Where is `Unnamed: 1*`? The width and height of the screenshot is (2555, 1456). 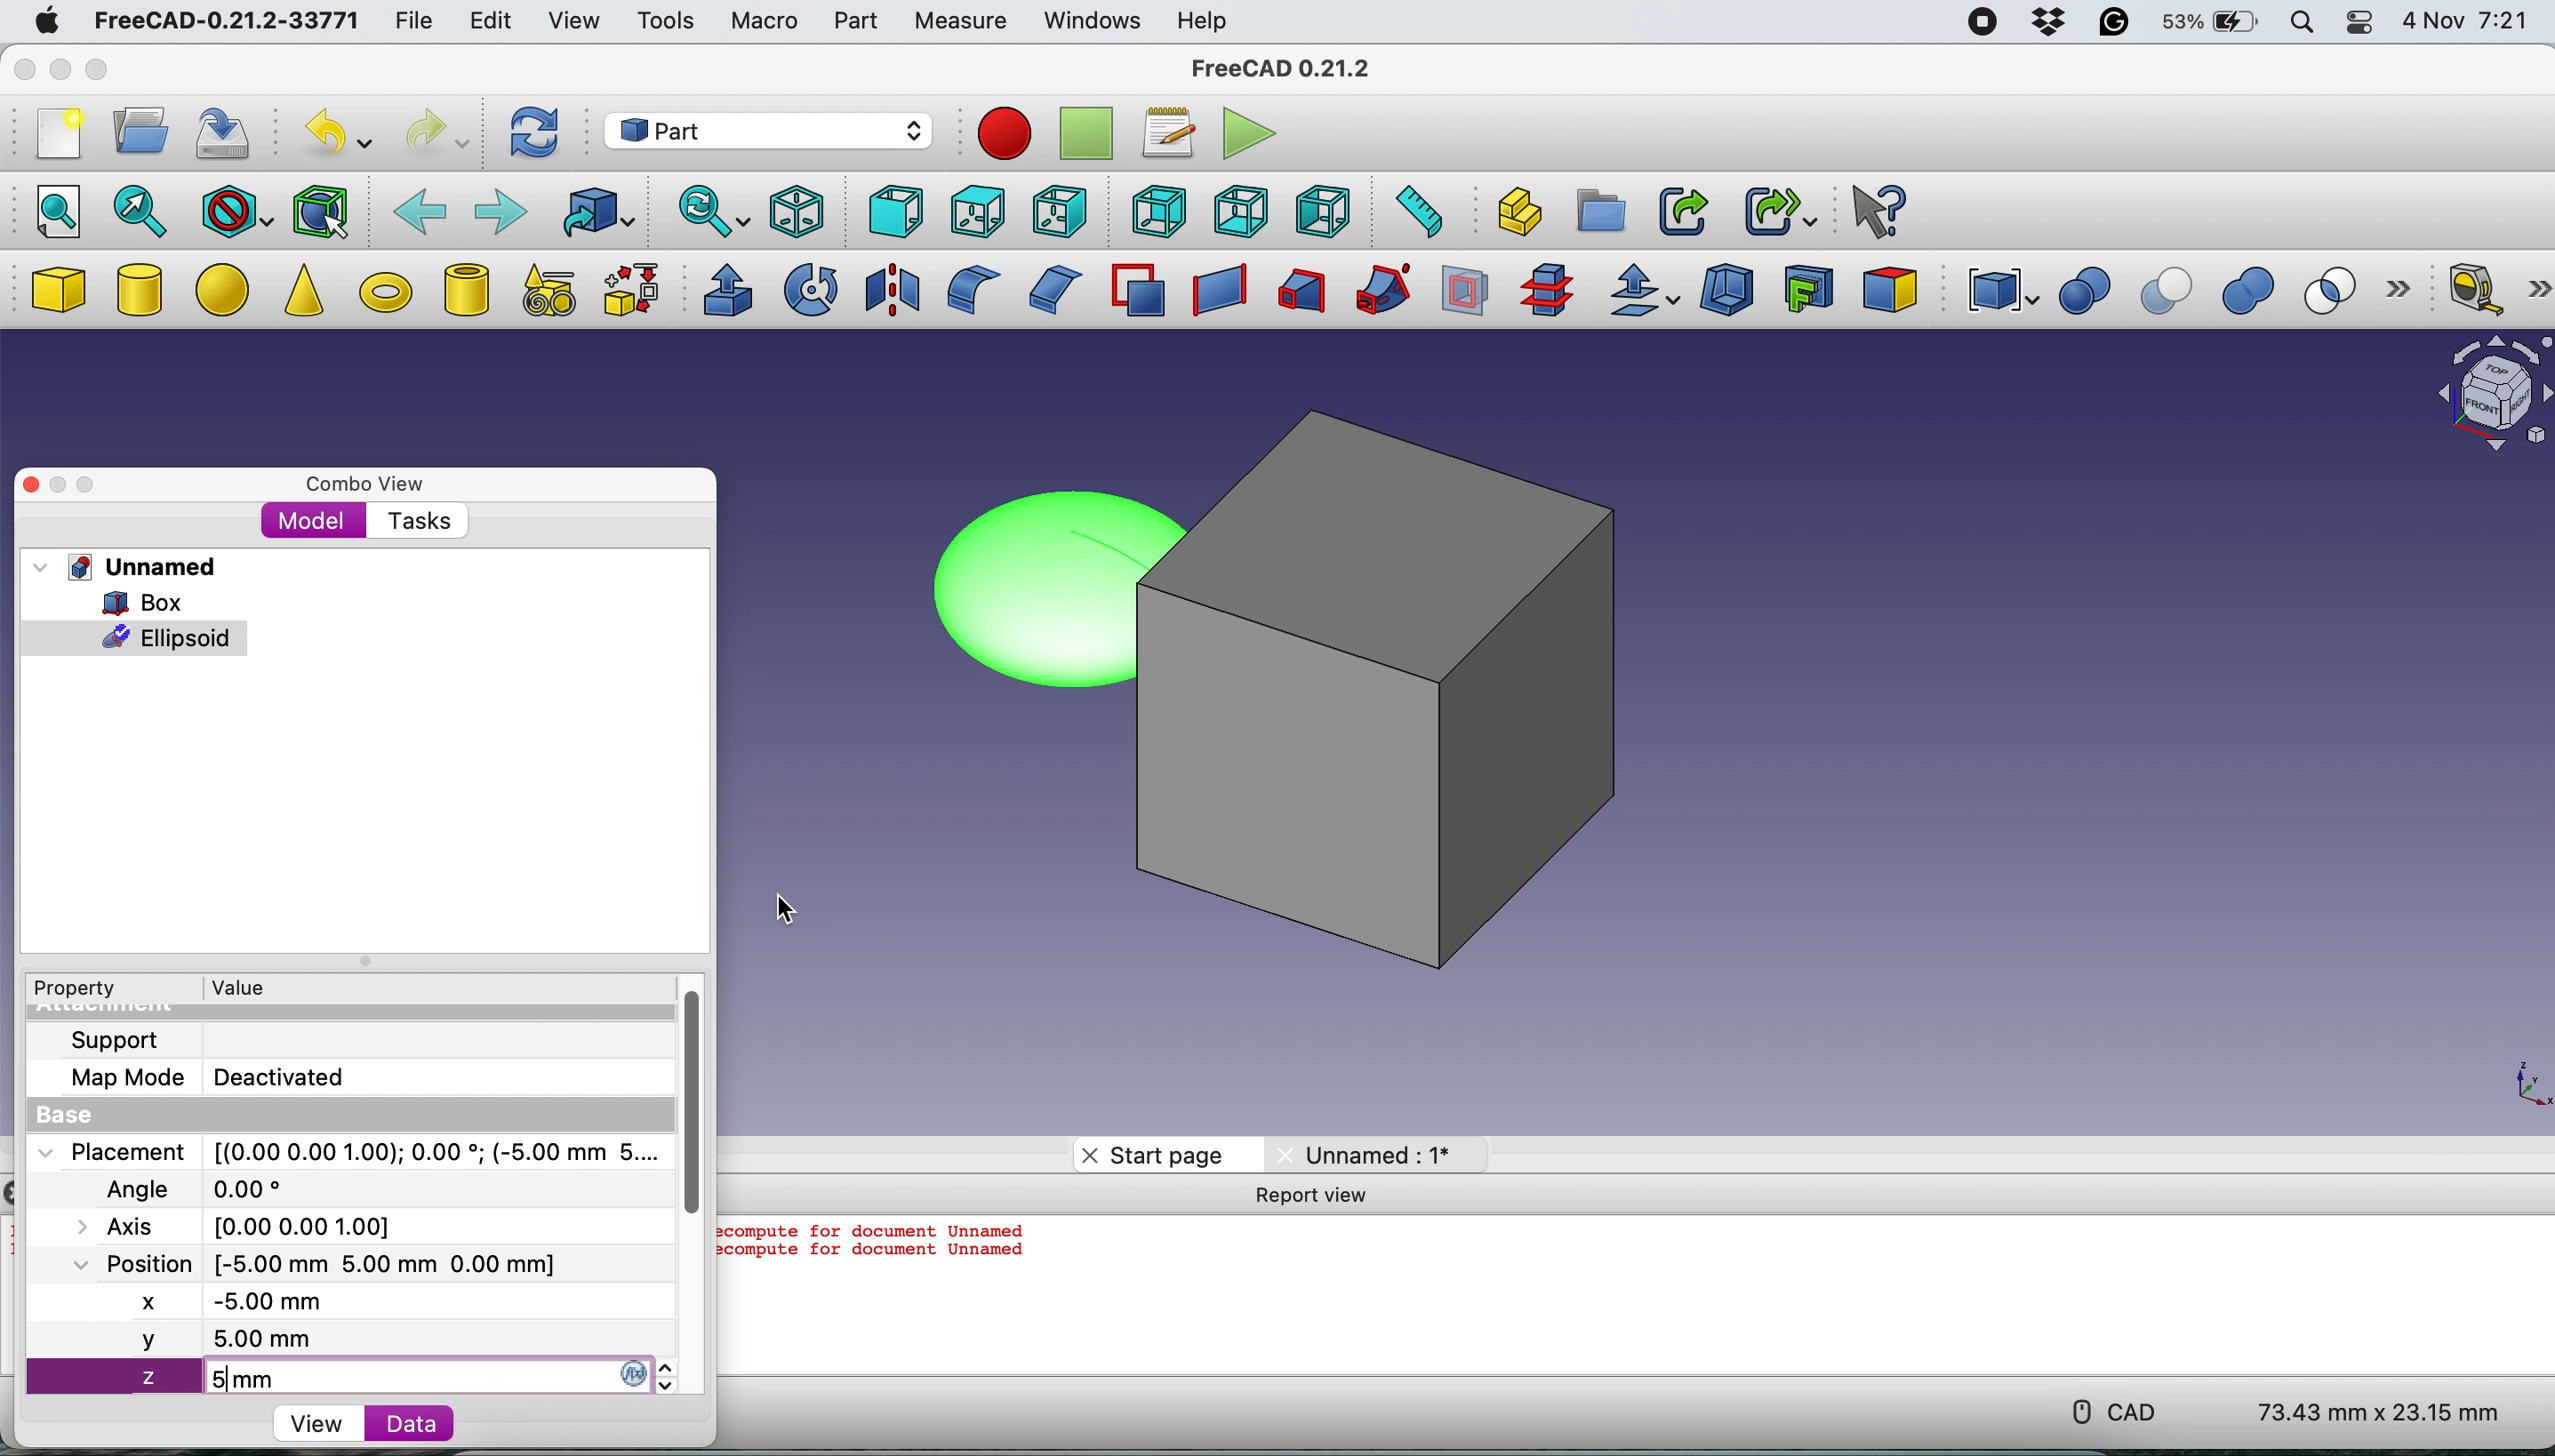 Unnamed: 1* is located at coordinates (1367, 1154).